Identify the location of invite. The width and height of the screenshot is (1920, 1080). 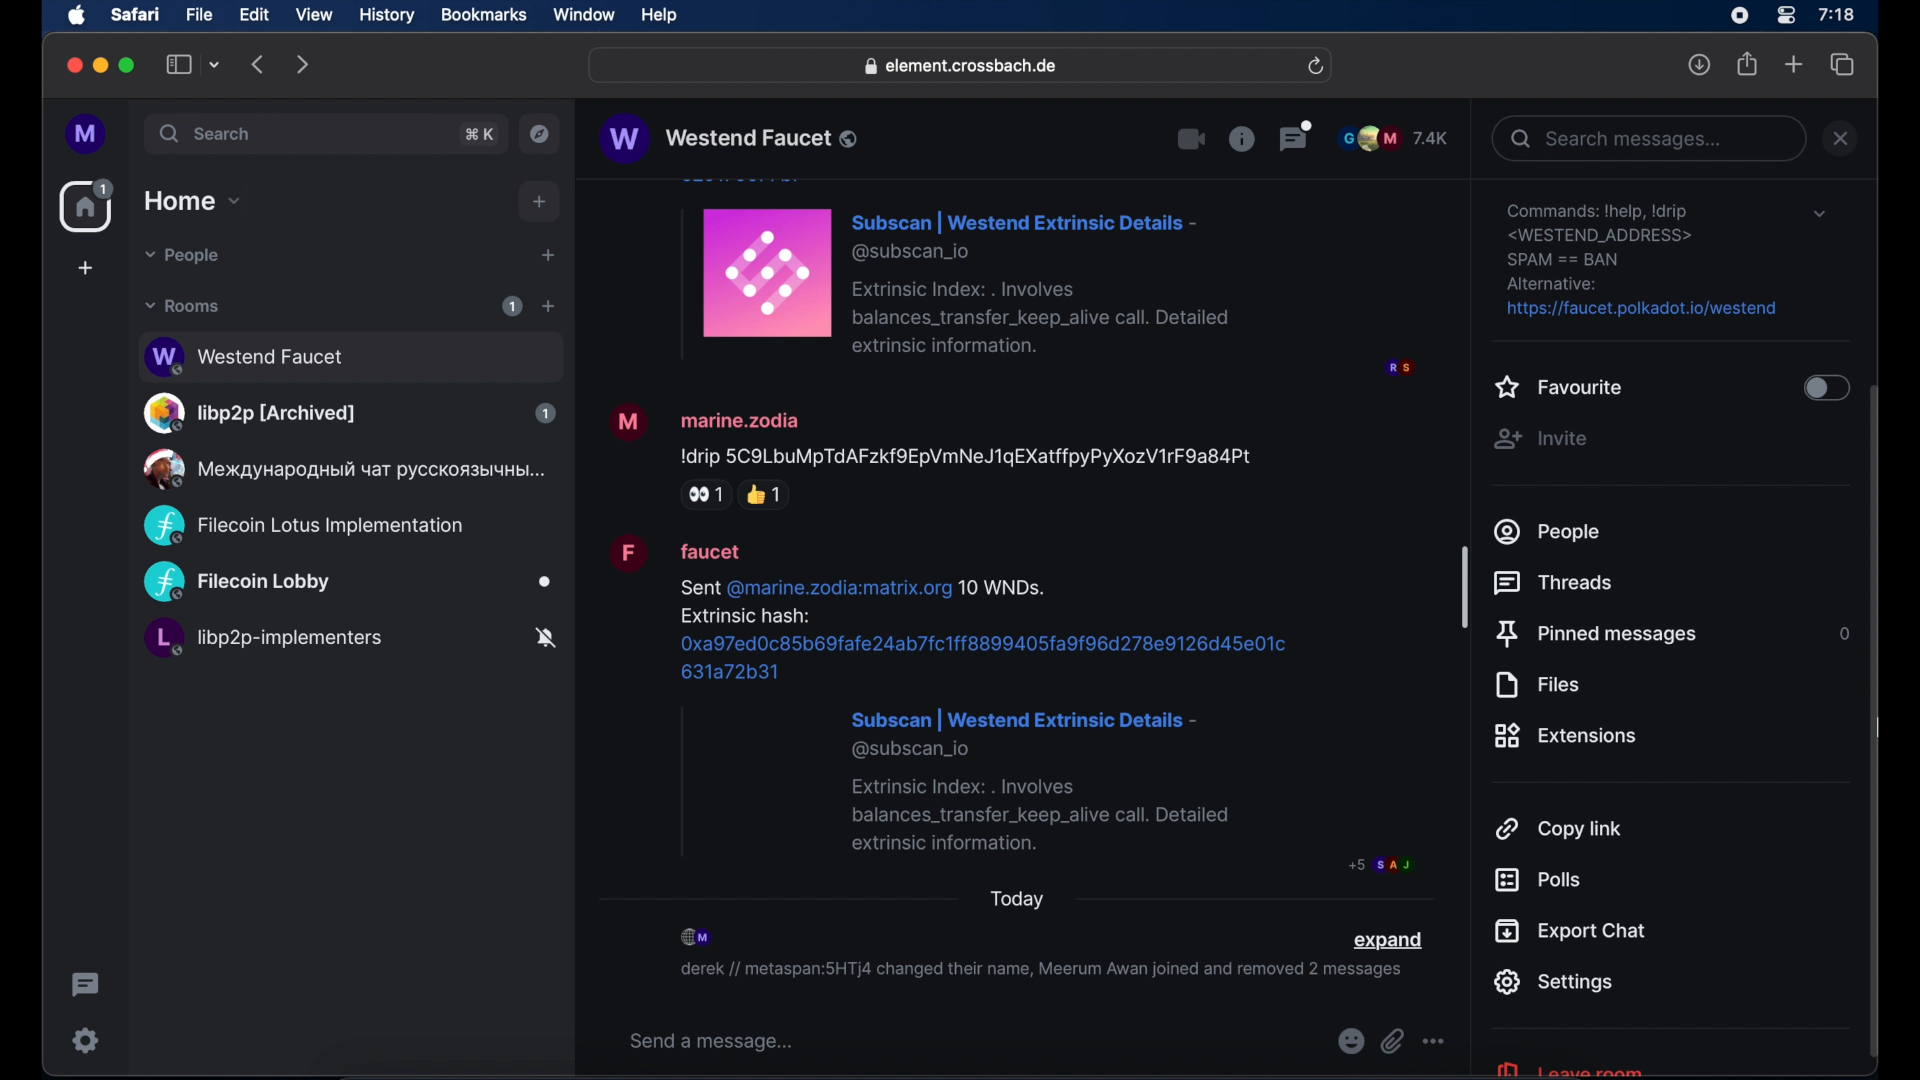
(1540, 439).